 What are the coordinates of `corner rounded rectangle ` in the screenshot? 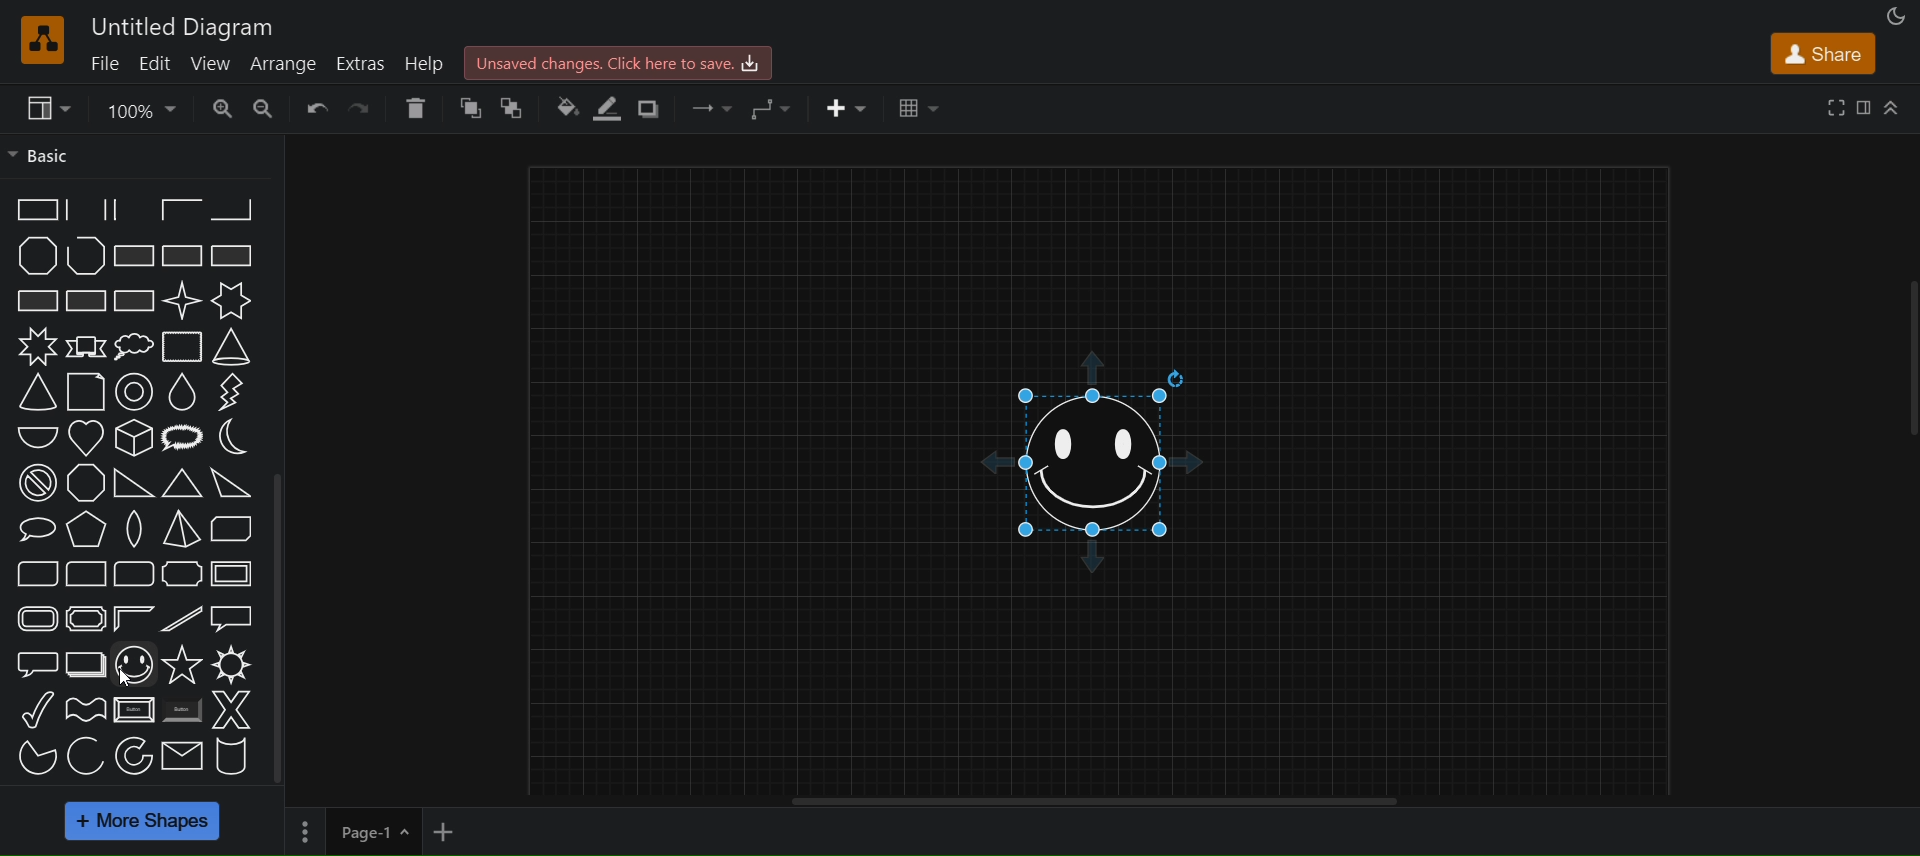 It's located at (85, 572).